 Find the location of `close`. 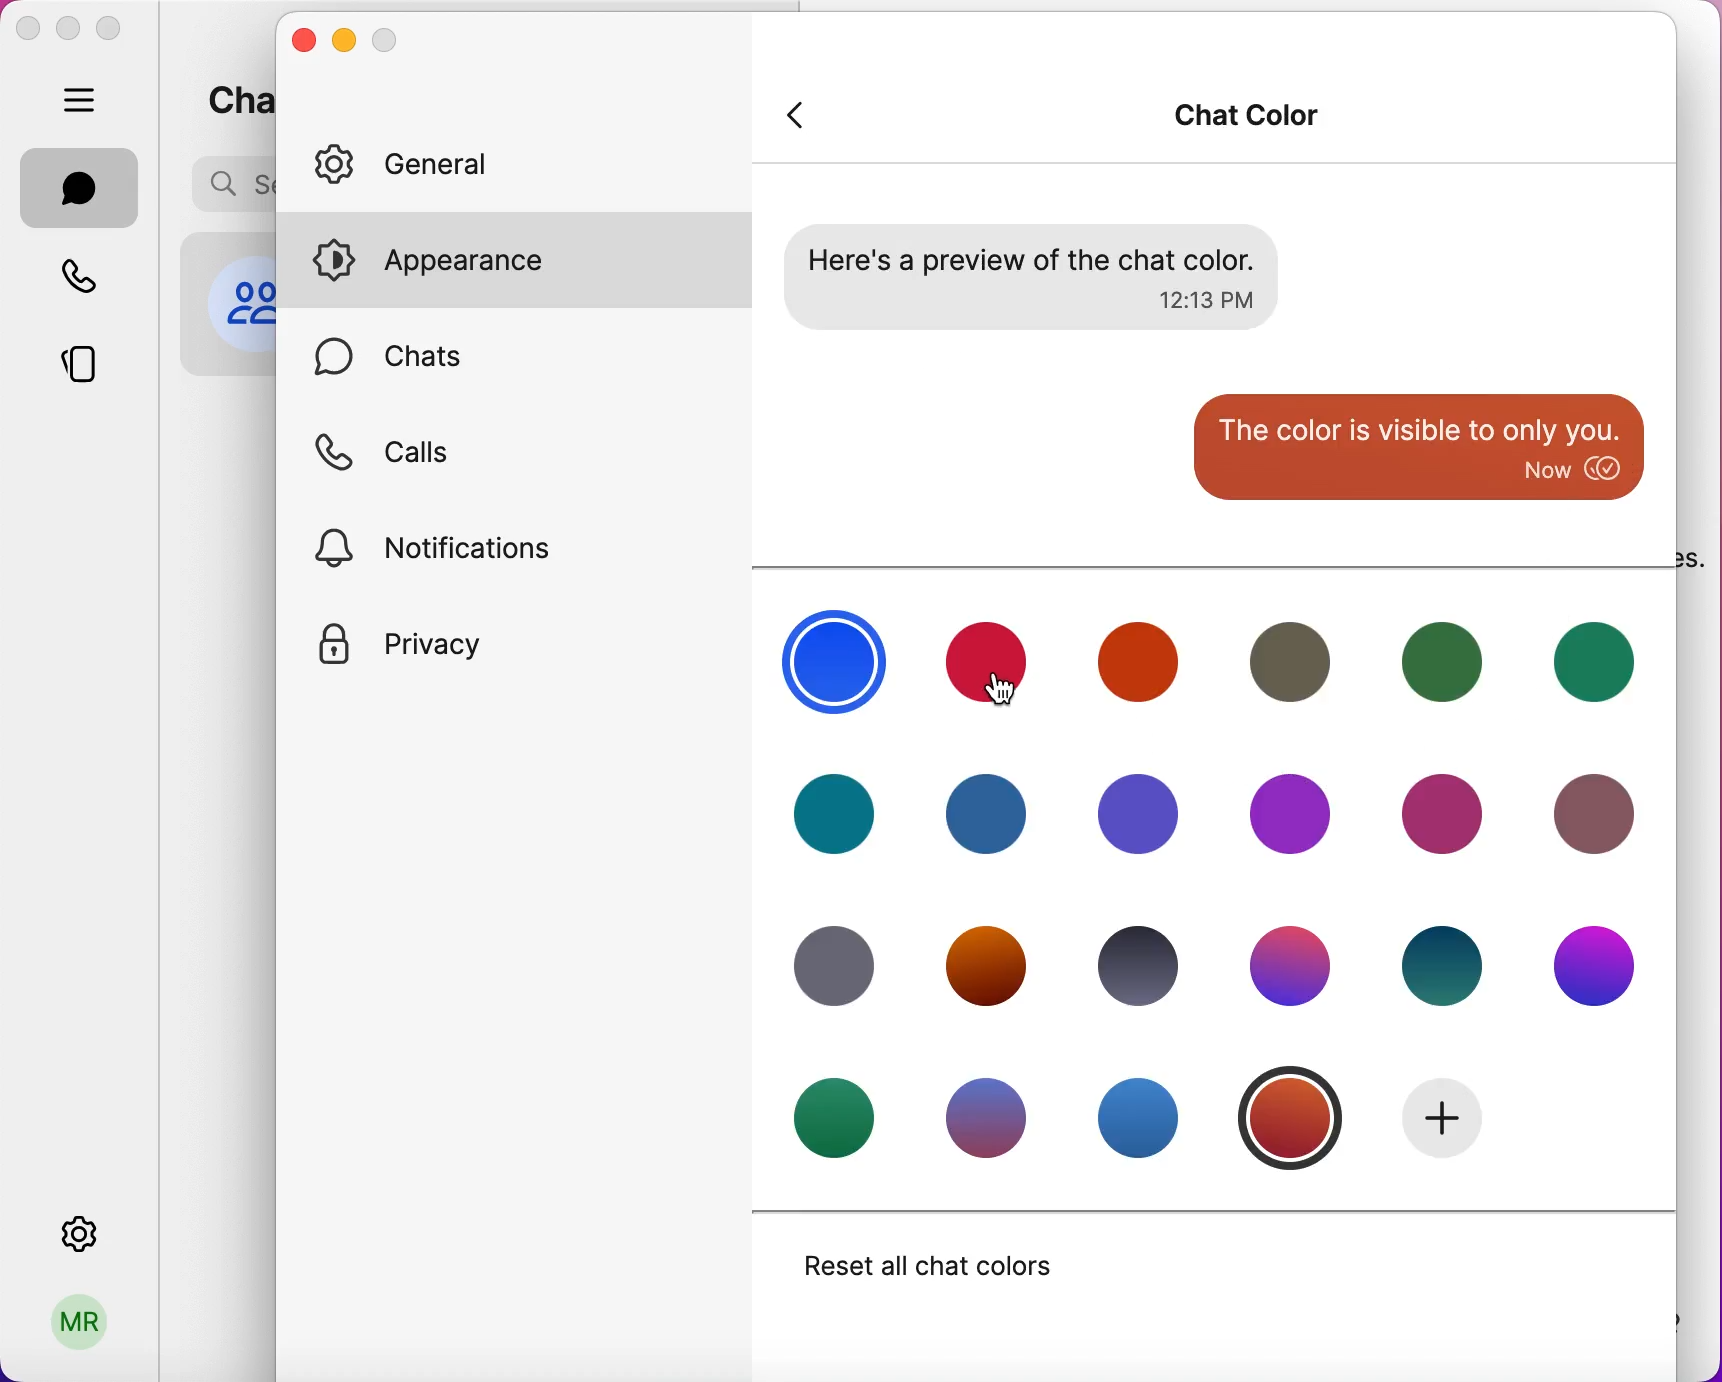

close is located at coordinates (27, 28).